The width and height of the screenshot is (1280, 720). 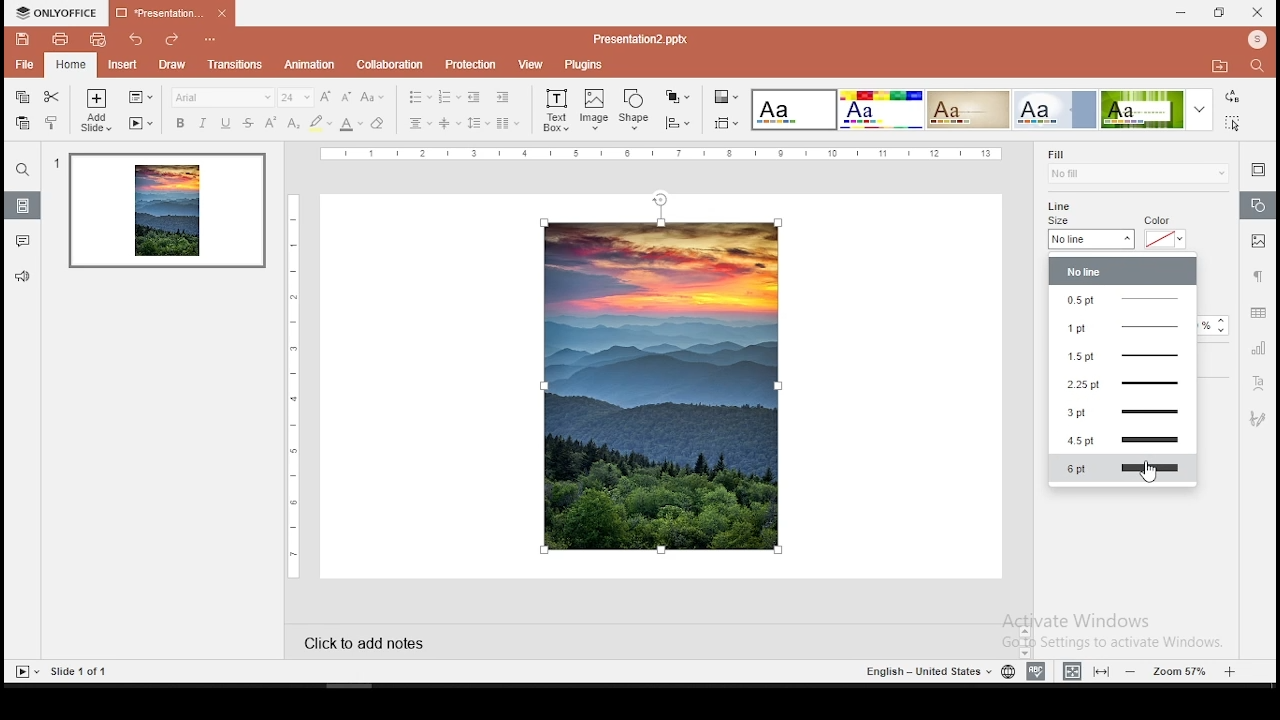 I want to click on zoom out, so click(x=1132, y=670).